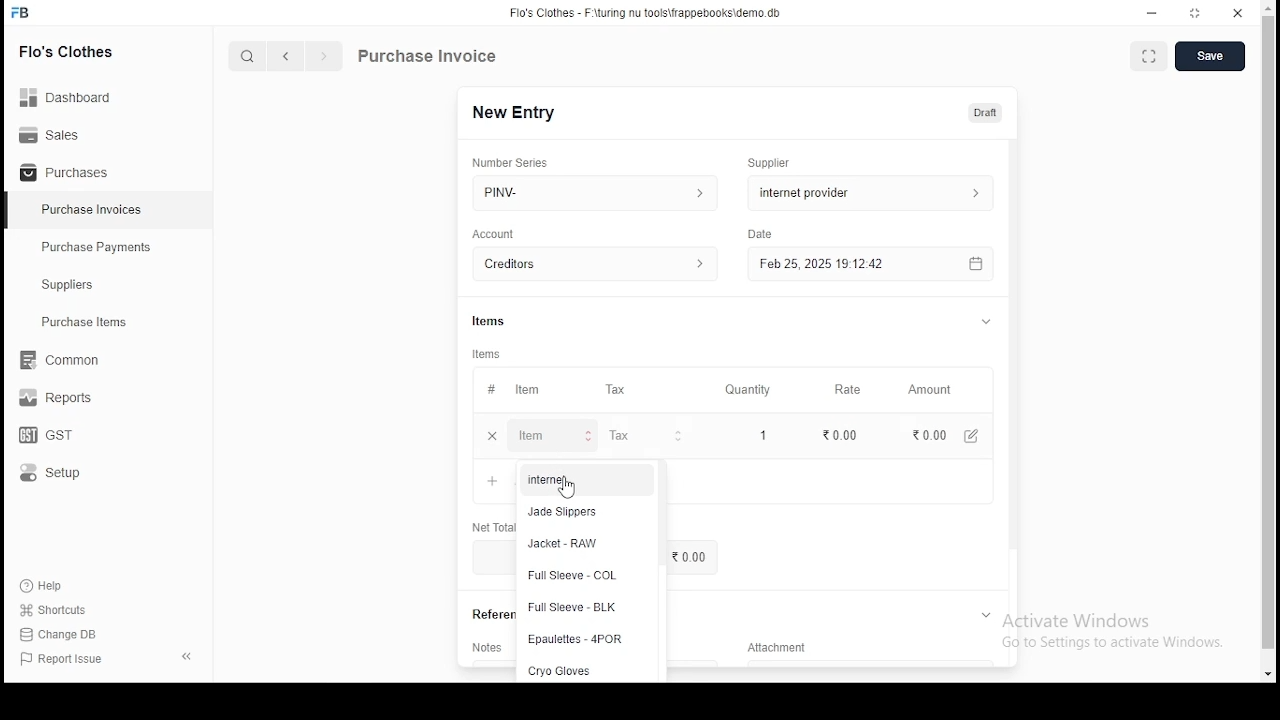 The width and height of the screenshot is (1280, 720). I want to click on gst, so click(46, 437).